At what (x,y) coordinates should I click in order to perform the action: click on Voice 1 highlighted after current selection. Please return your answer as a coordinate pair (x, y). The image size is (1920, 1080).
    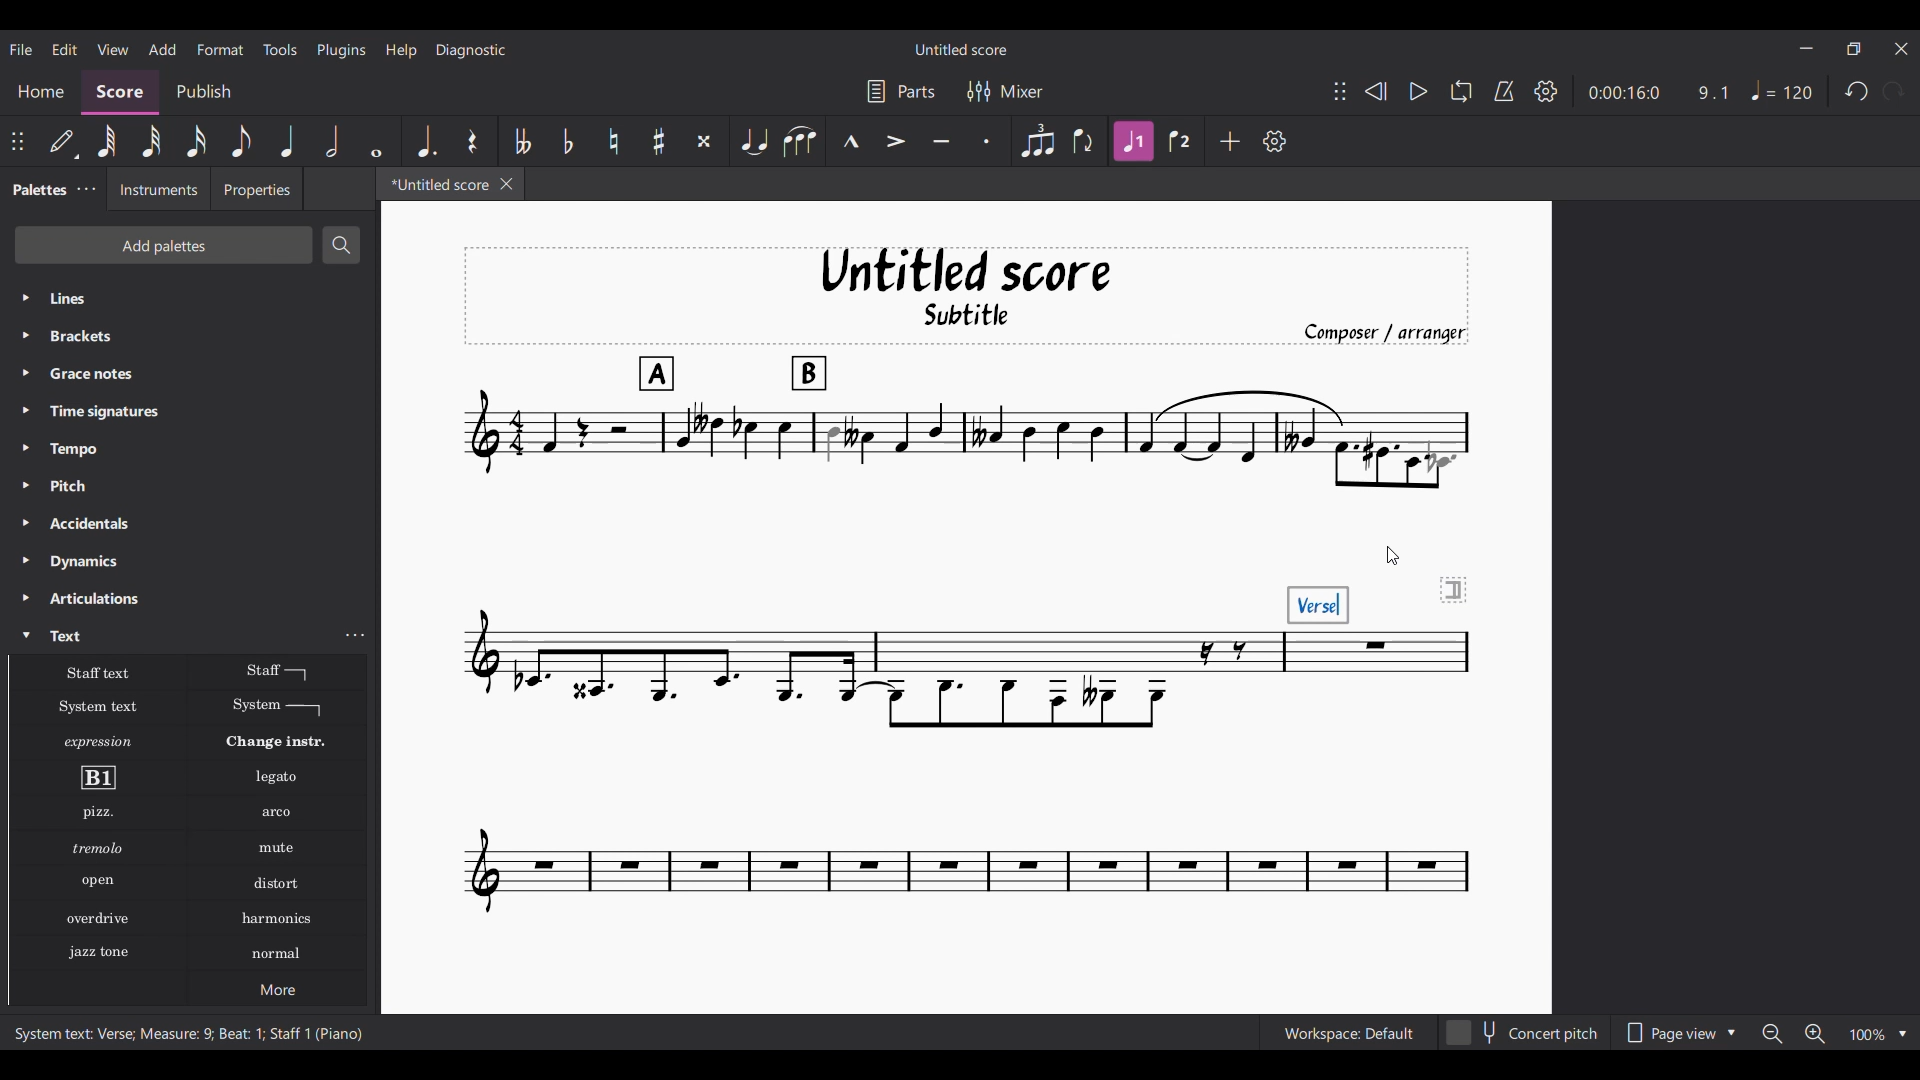
    Looking at the image, I should click on (1134, 141).